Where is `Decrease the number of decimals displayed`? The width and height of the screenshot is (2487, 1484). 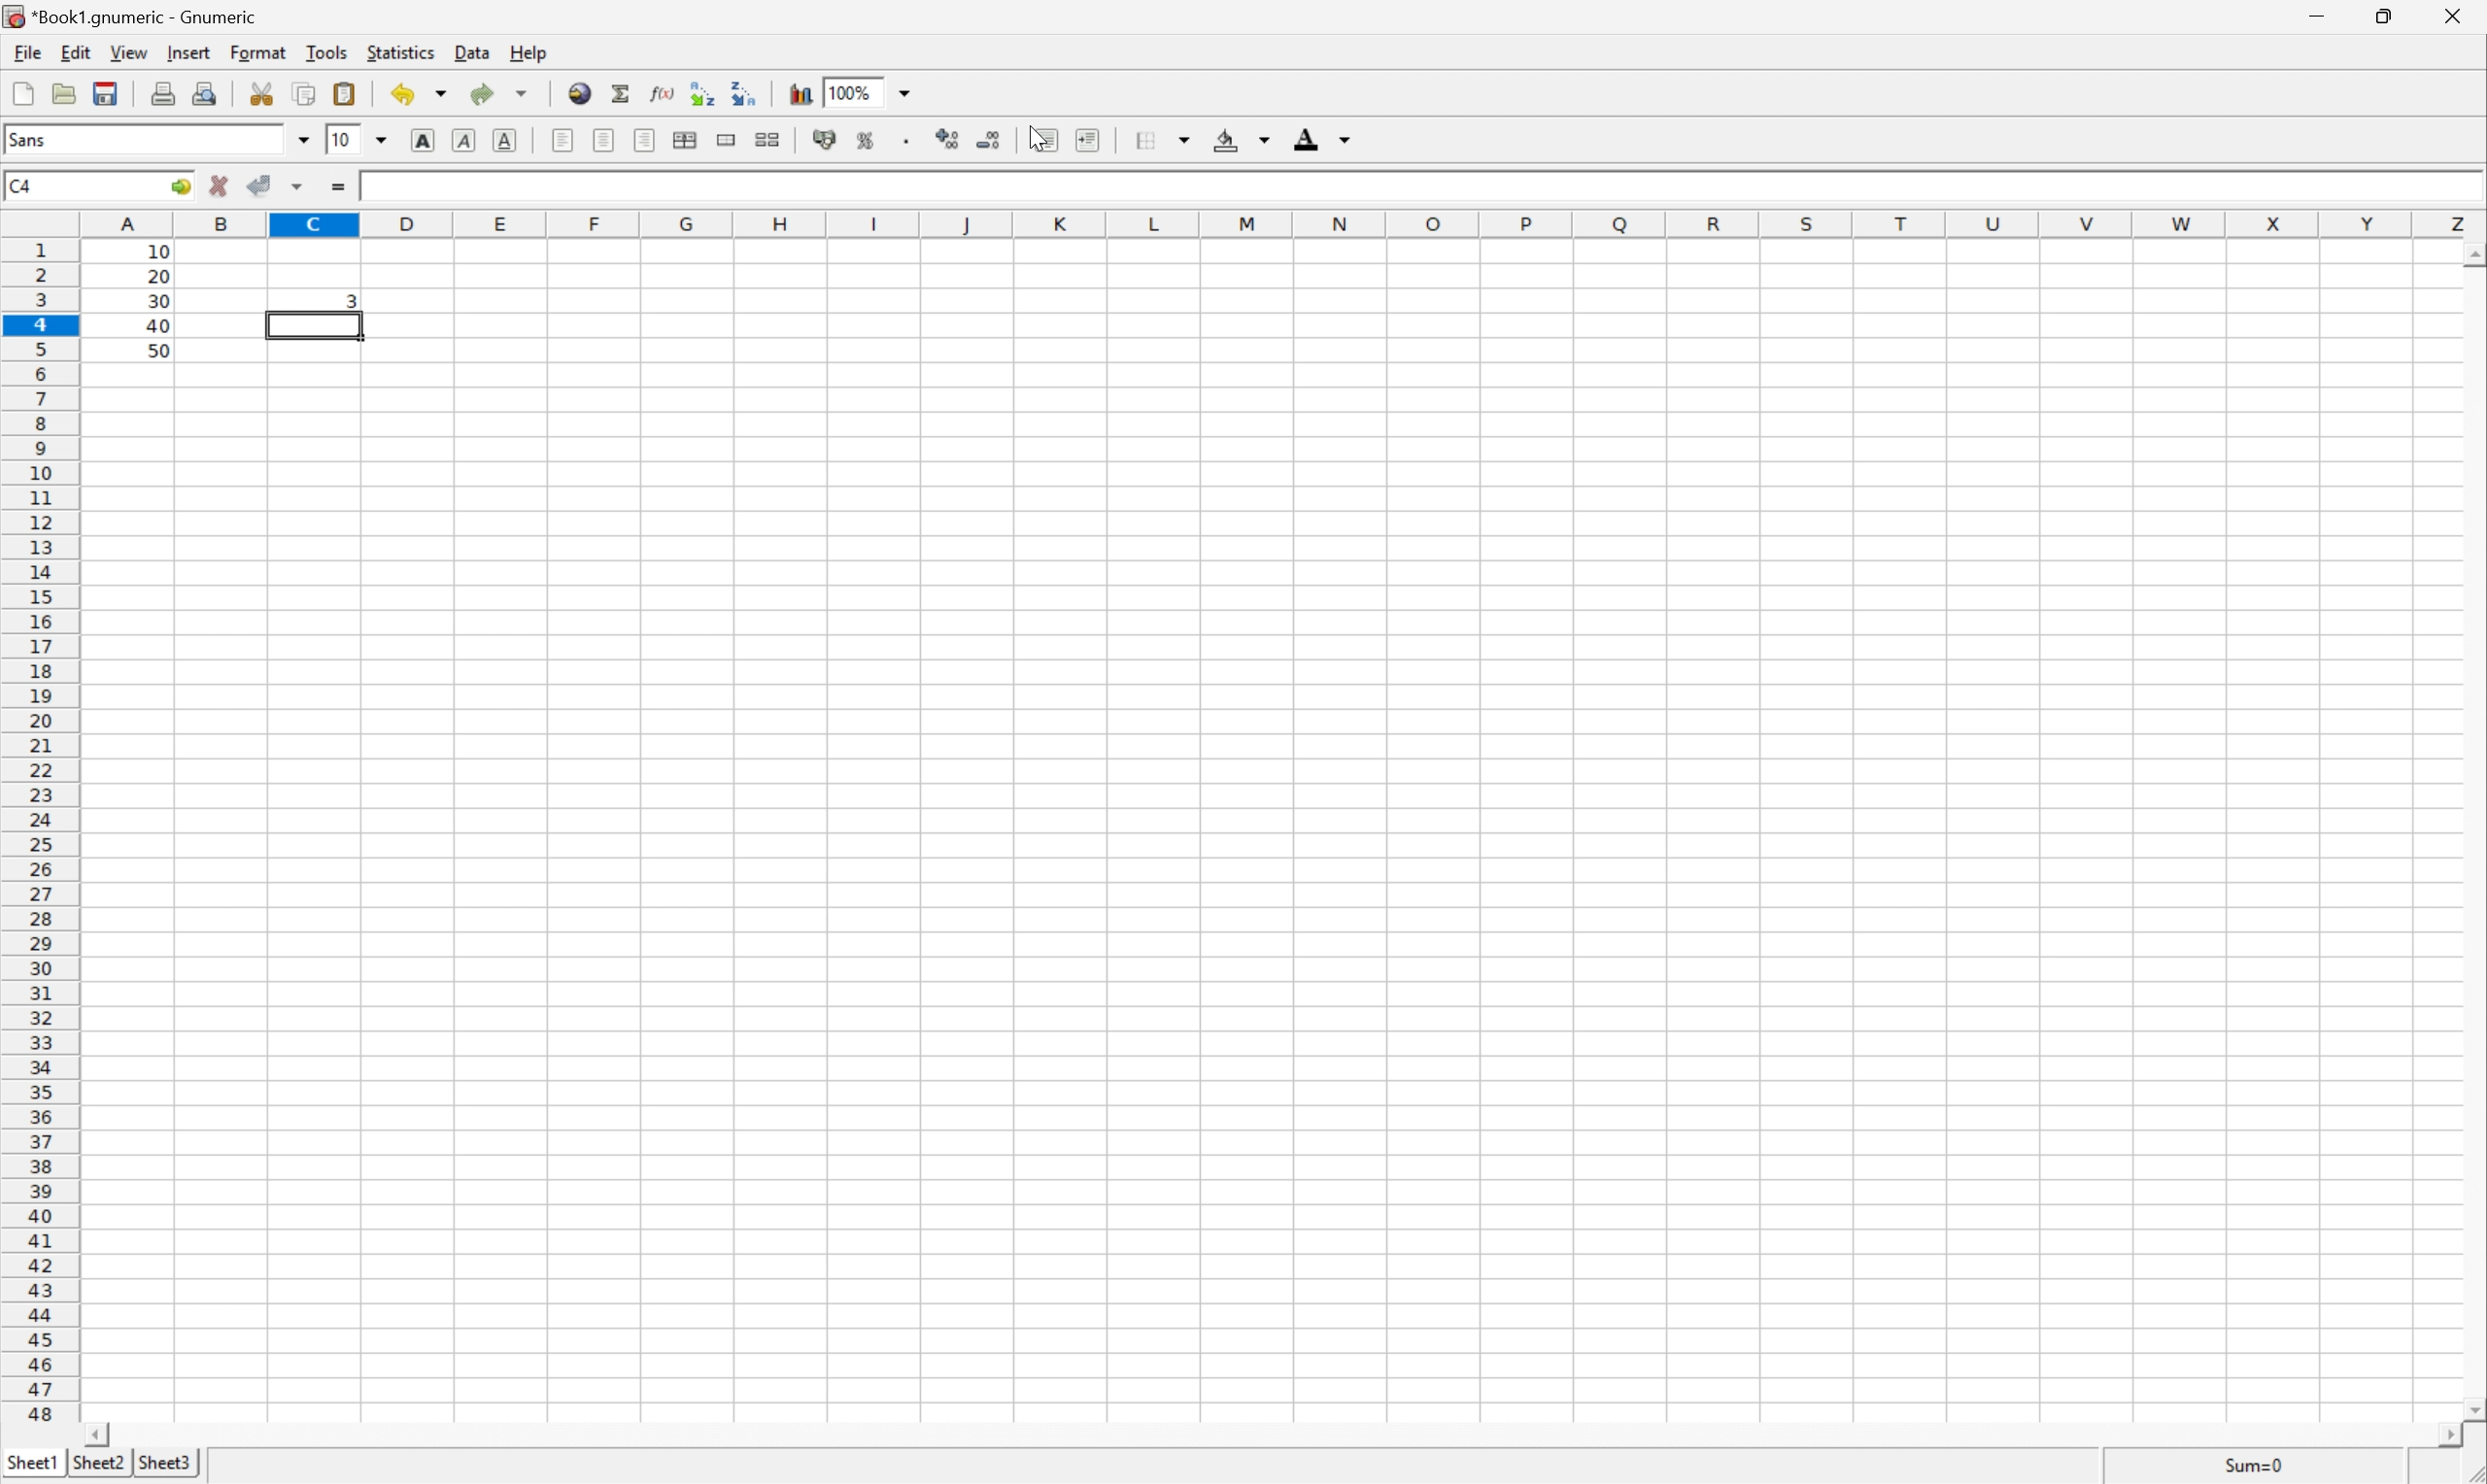
Decrease the number of decimals displayed is located at coordinates (987, 135).